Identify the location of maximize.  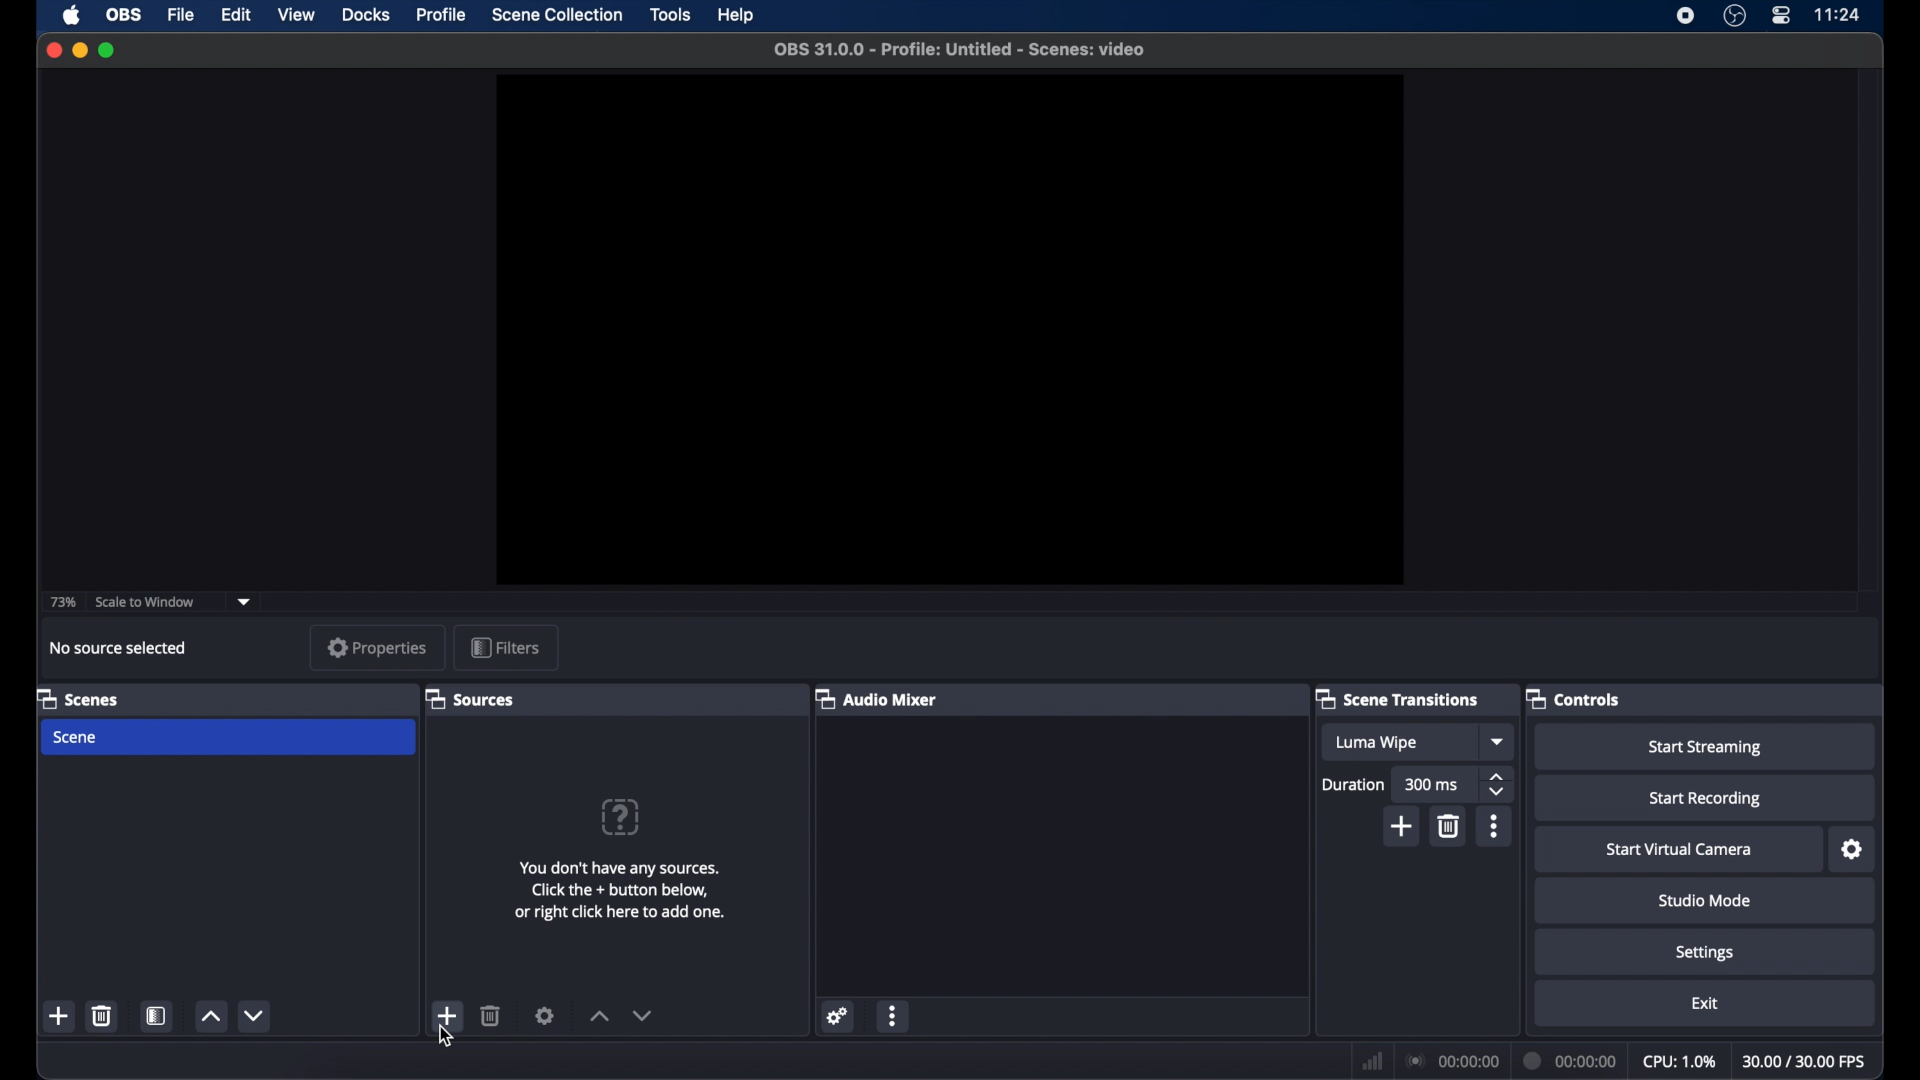
(108, 50).